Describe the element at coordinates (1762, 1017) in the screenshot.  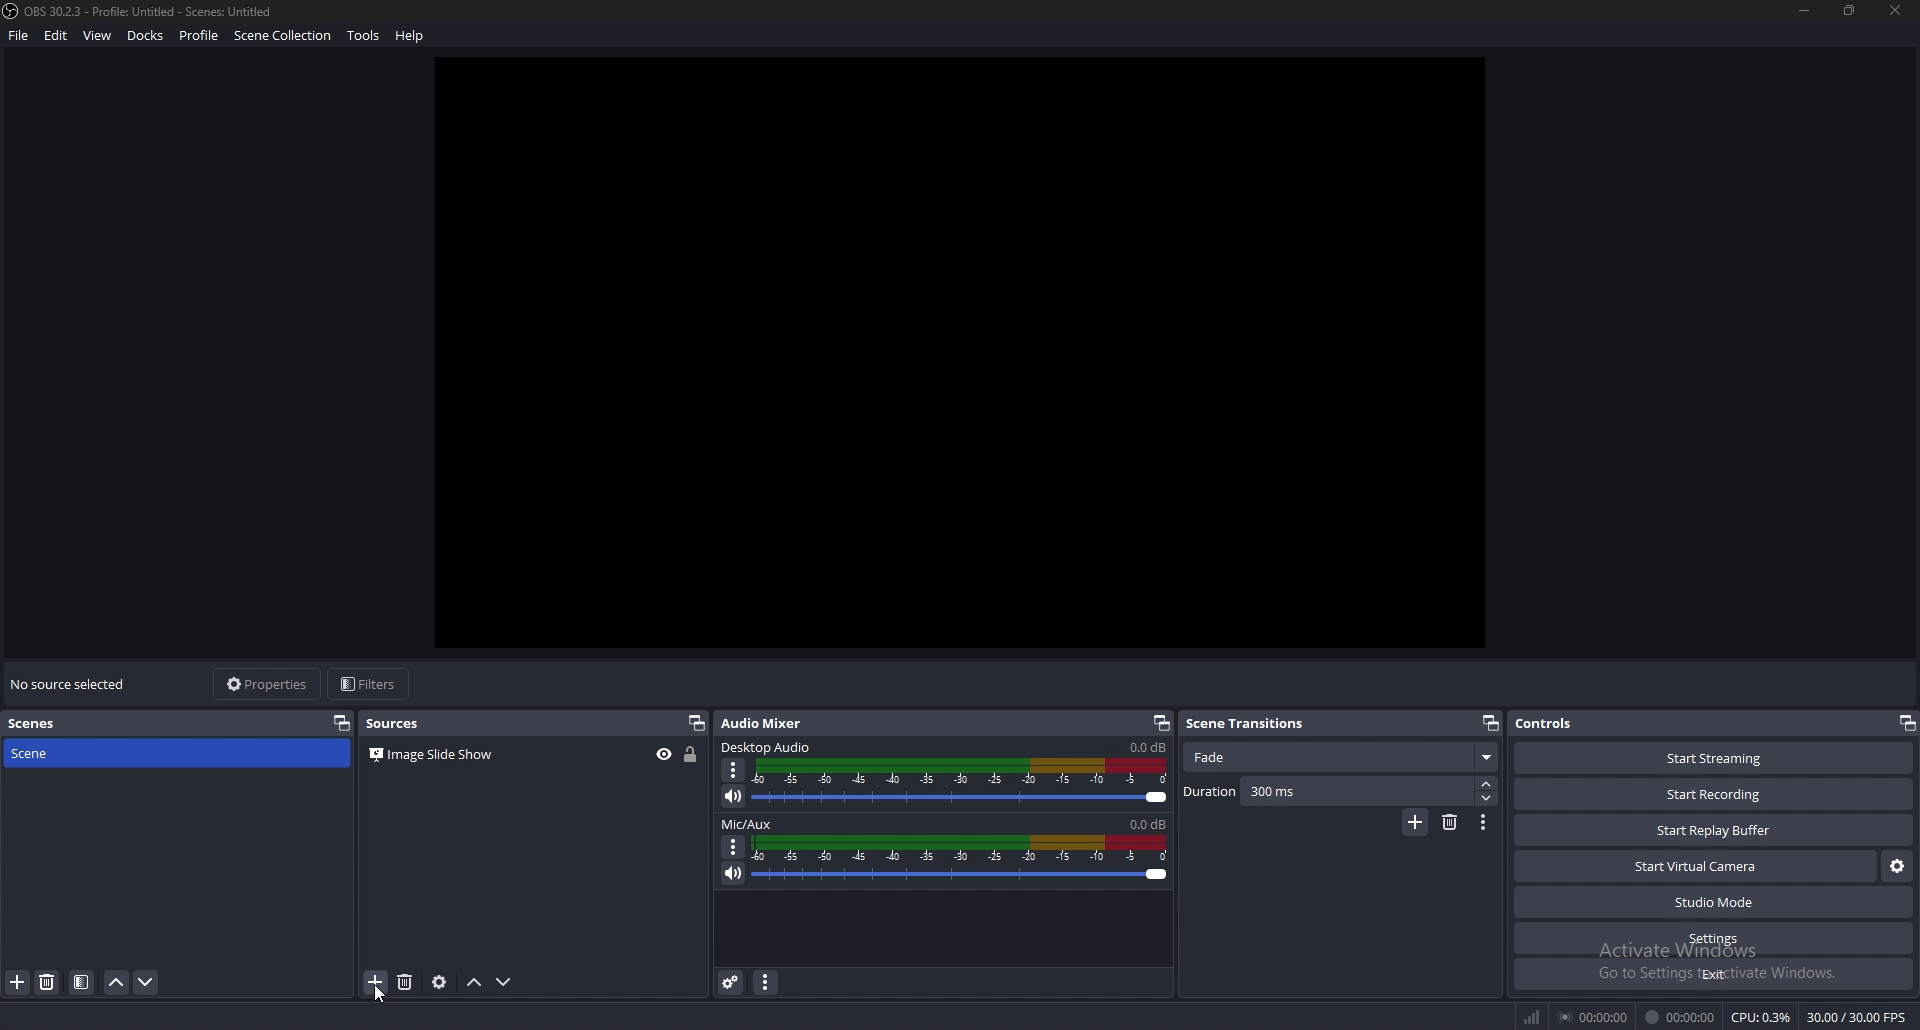
I see `cpu` at that location.